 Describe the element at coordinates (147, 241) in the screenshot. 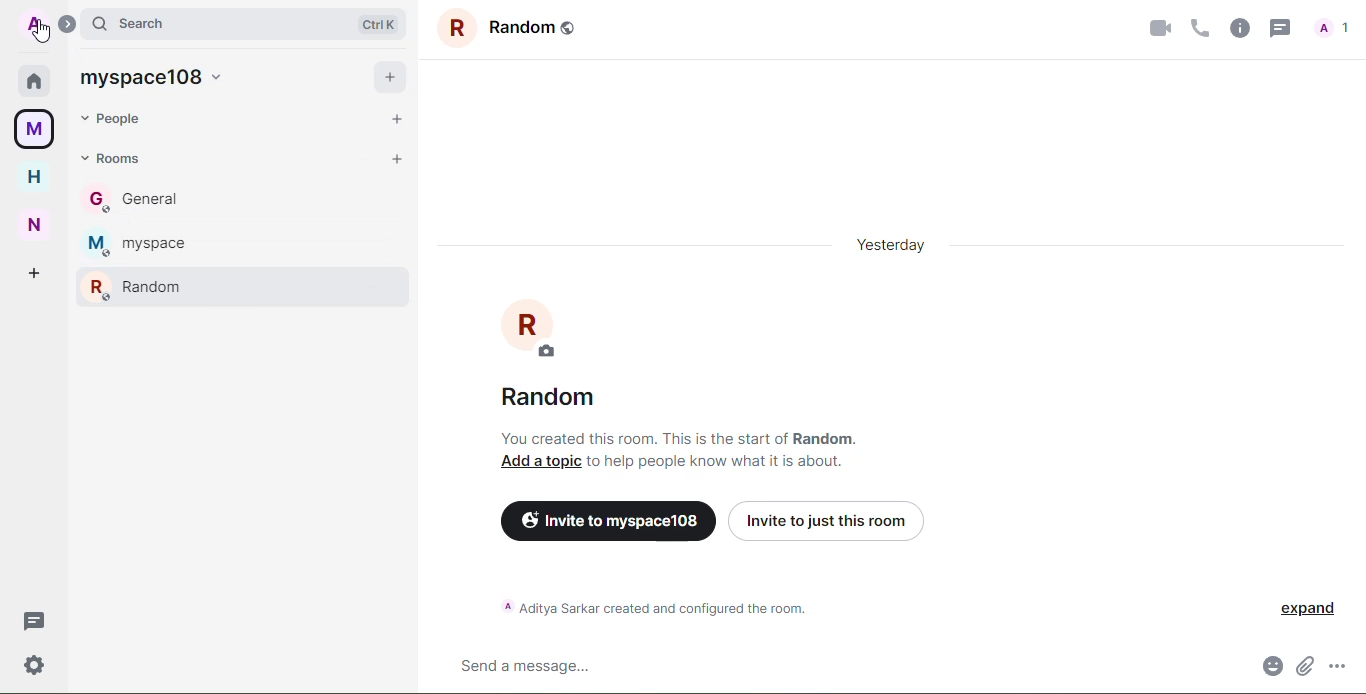

I see `myspace` at that location.